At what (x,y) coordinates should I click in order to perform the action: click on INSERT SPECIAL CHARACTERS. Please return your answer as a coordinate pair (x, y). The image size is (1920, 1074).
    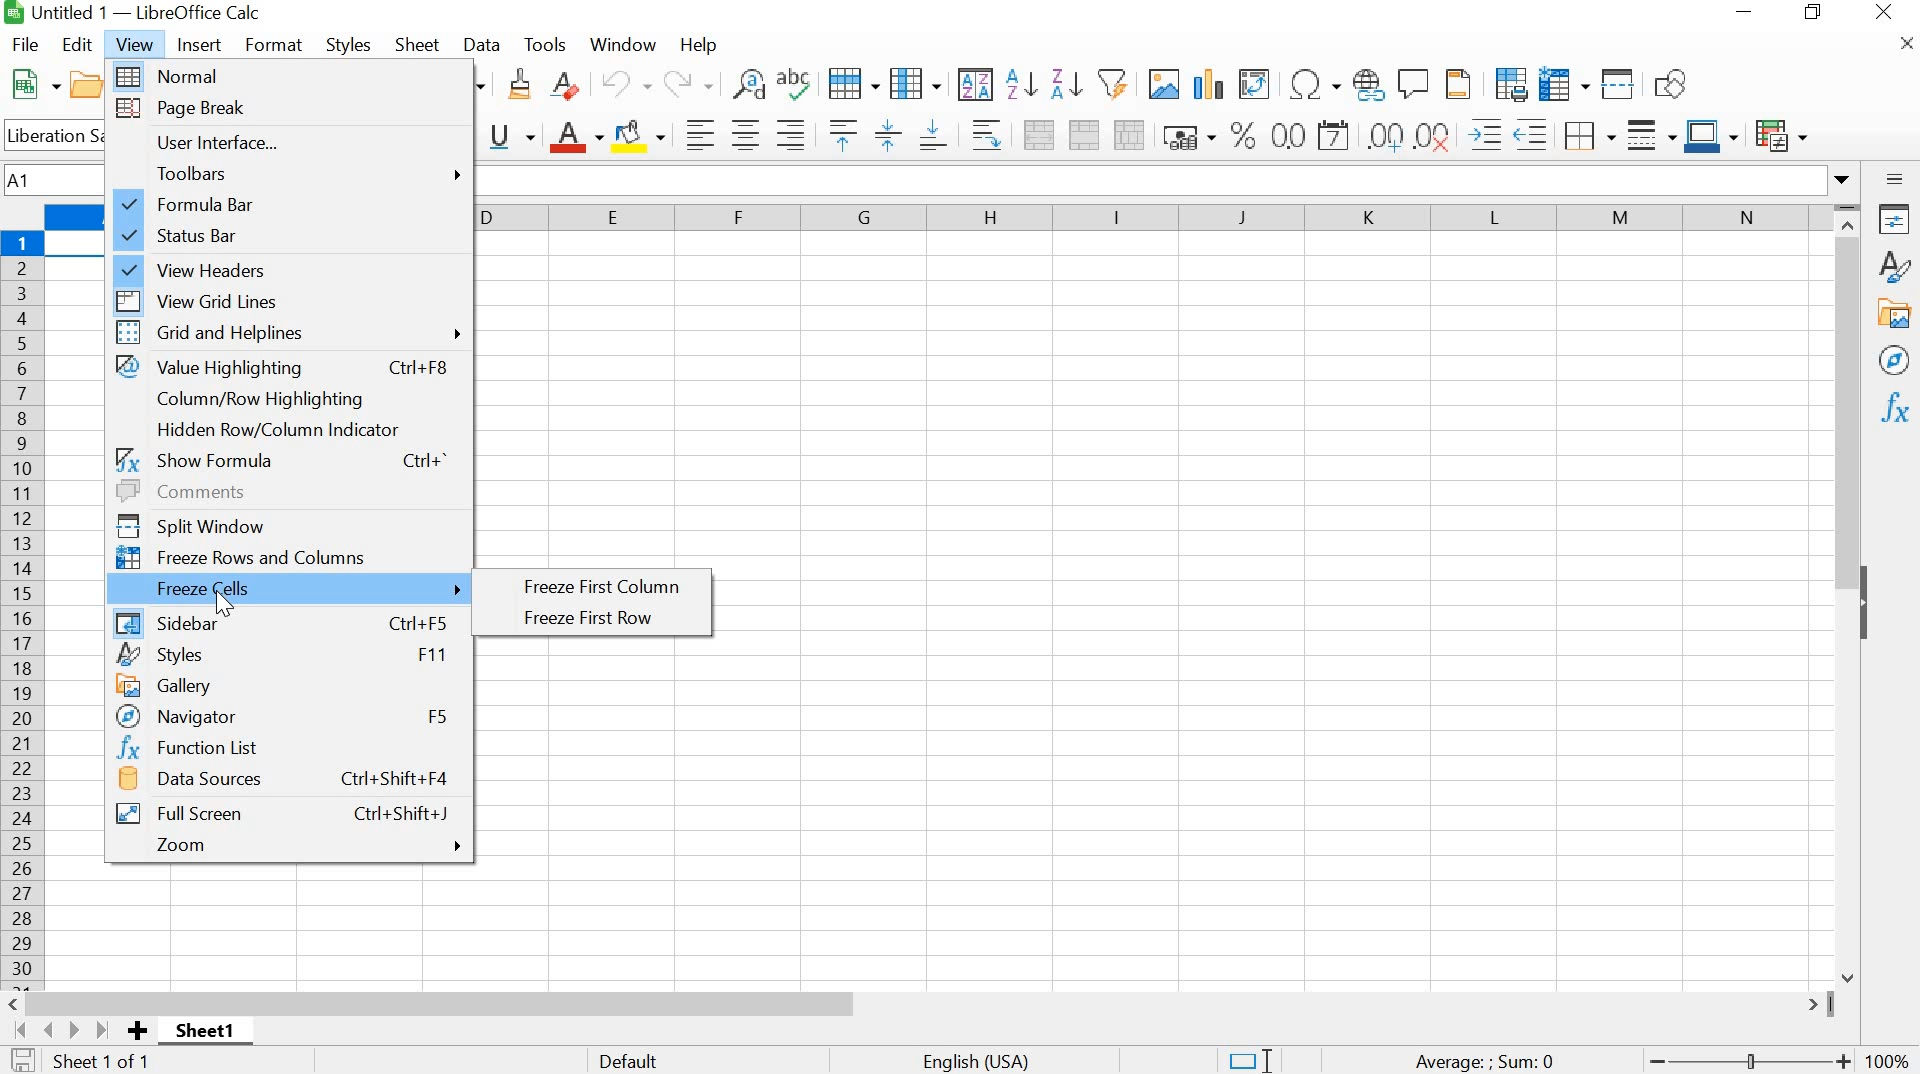
    Looking at the image, I should click on (1313, 84).